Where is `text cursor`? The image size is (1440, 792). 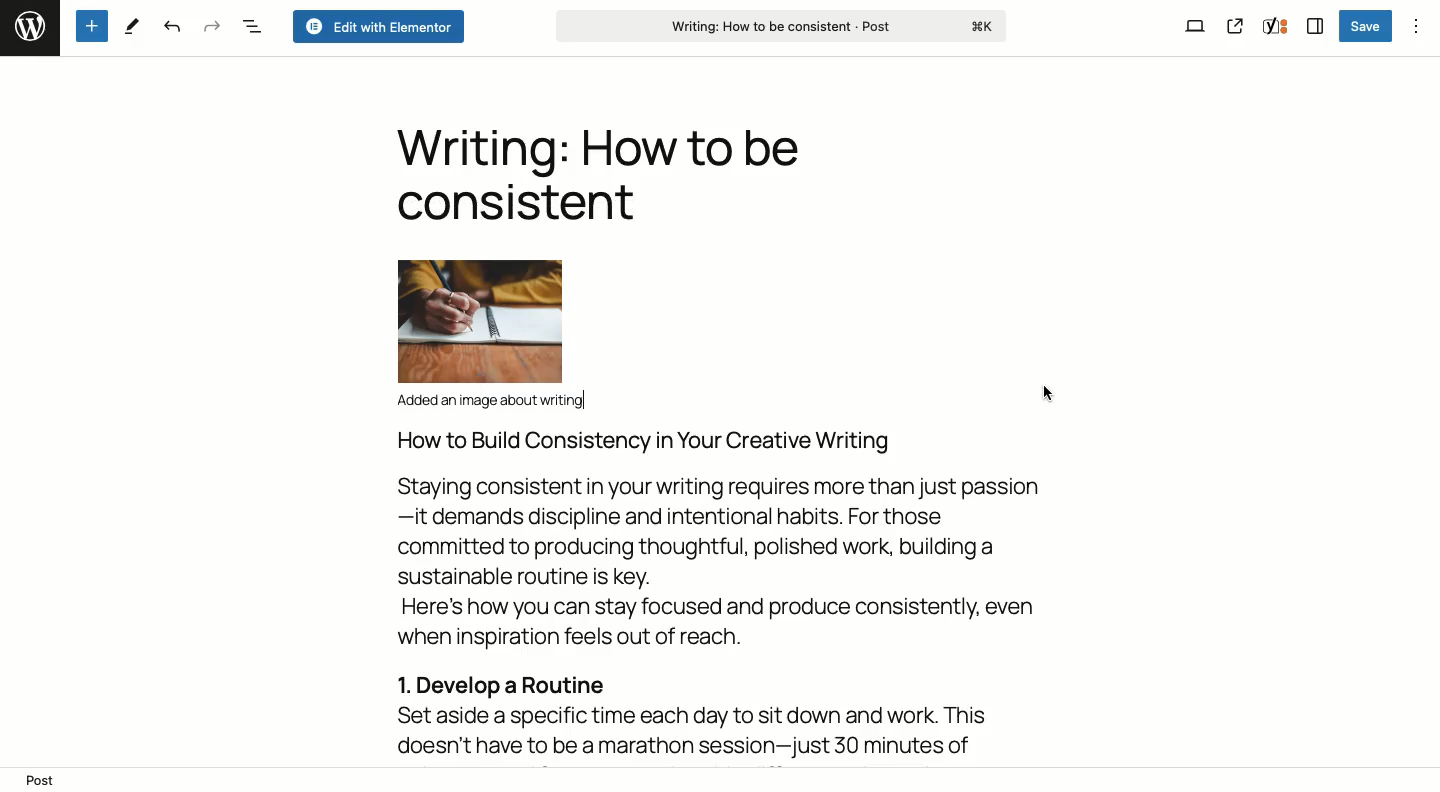 text cursor is located at coordinates (585, 397).